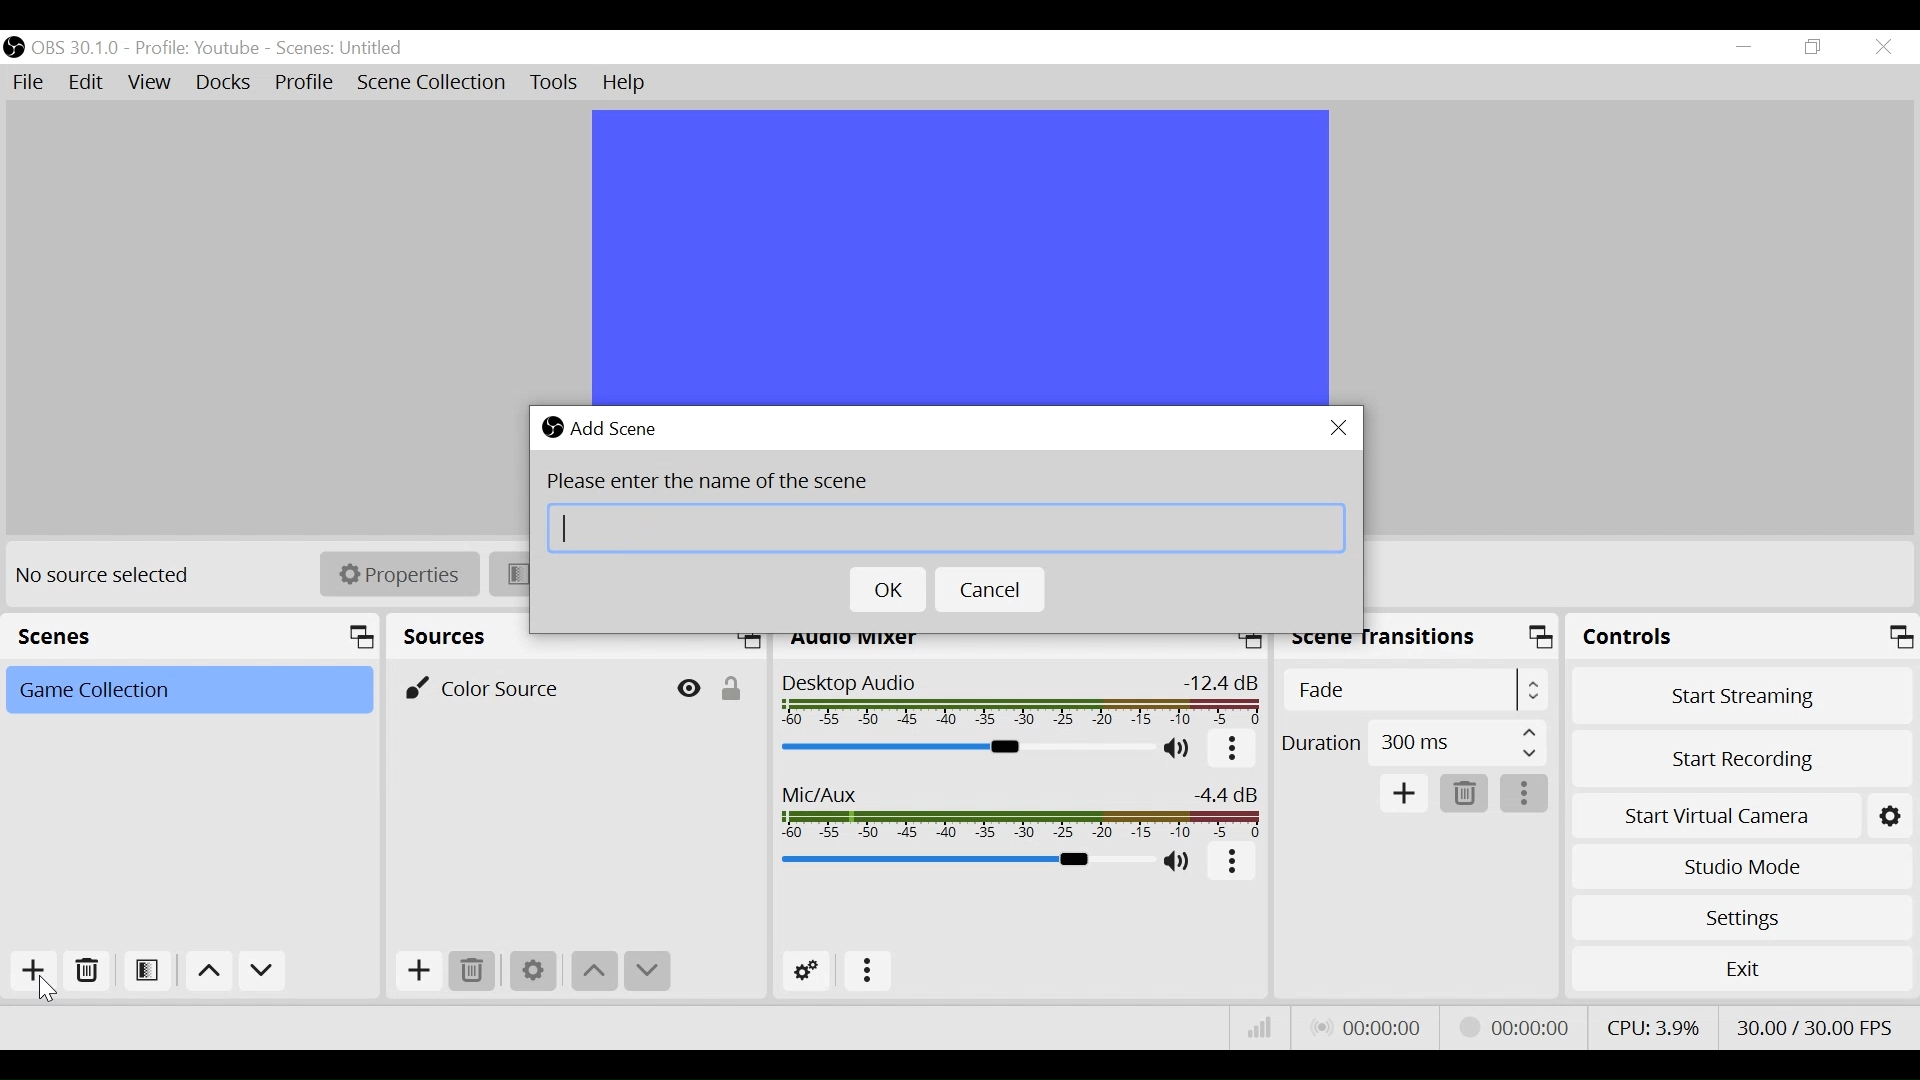 The width and height of the screenshot is (1920, 1080). I want to click on Controls, so click(1743, 636).